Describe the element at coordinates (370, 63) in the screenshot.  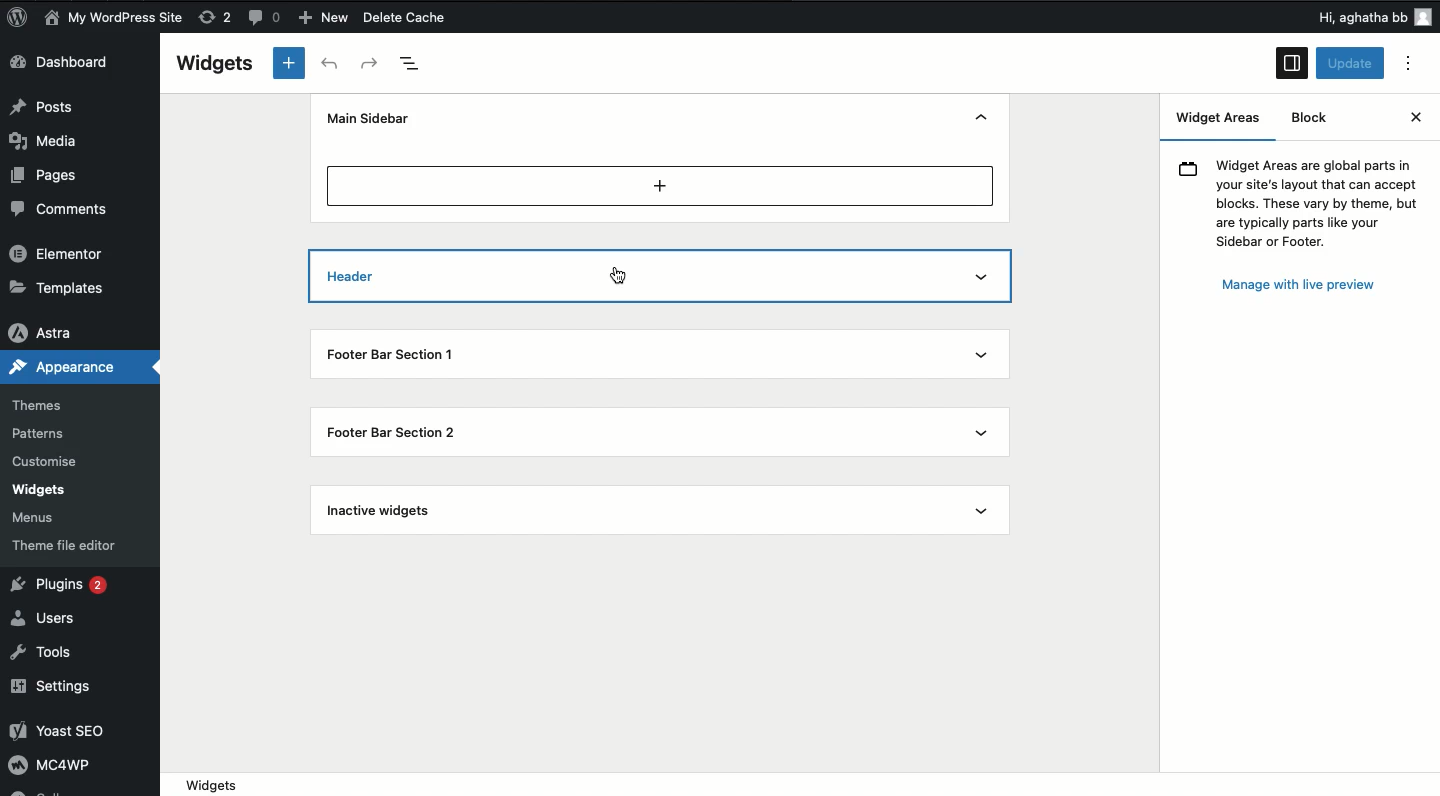
I see `Redo` at that location.